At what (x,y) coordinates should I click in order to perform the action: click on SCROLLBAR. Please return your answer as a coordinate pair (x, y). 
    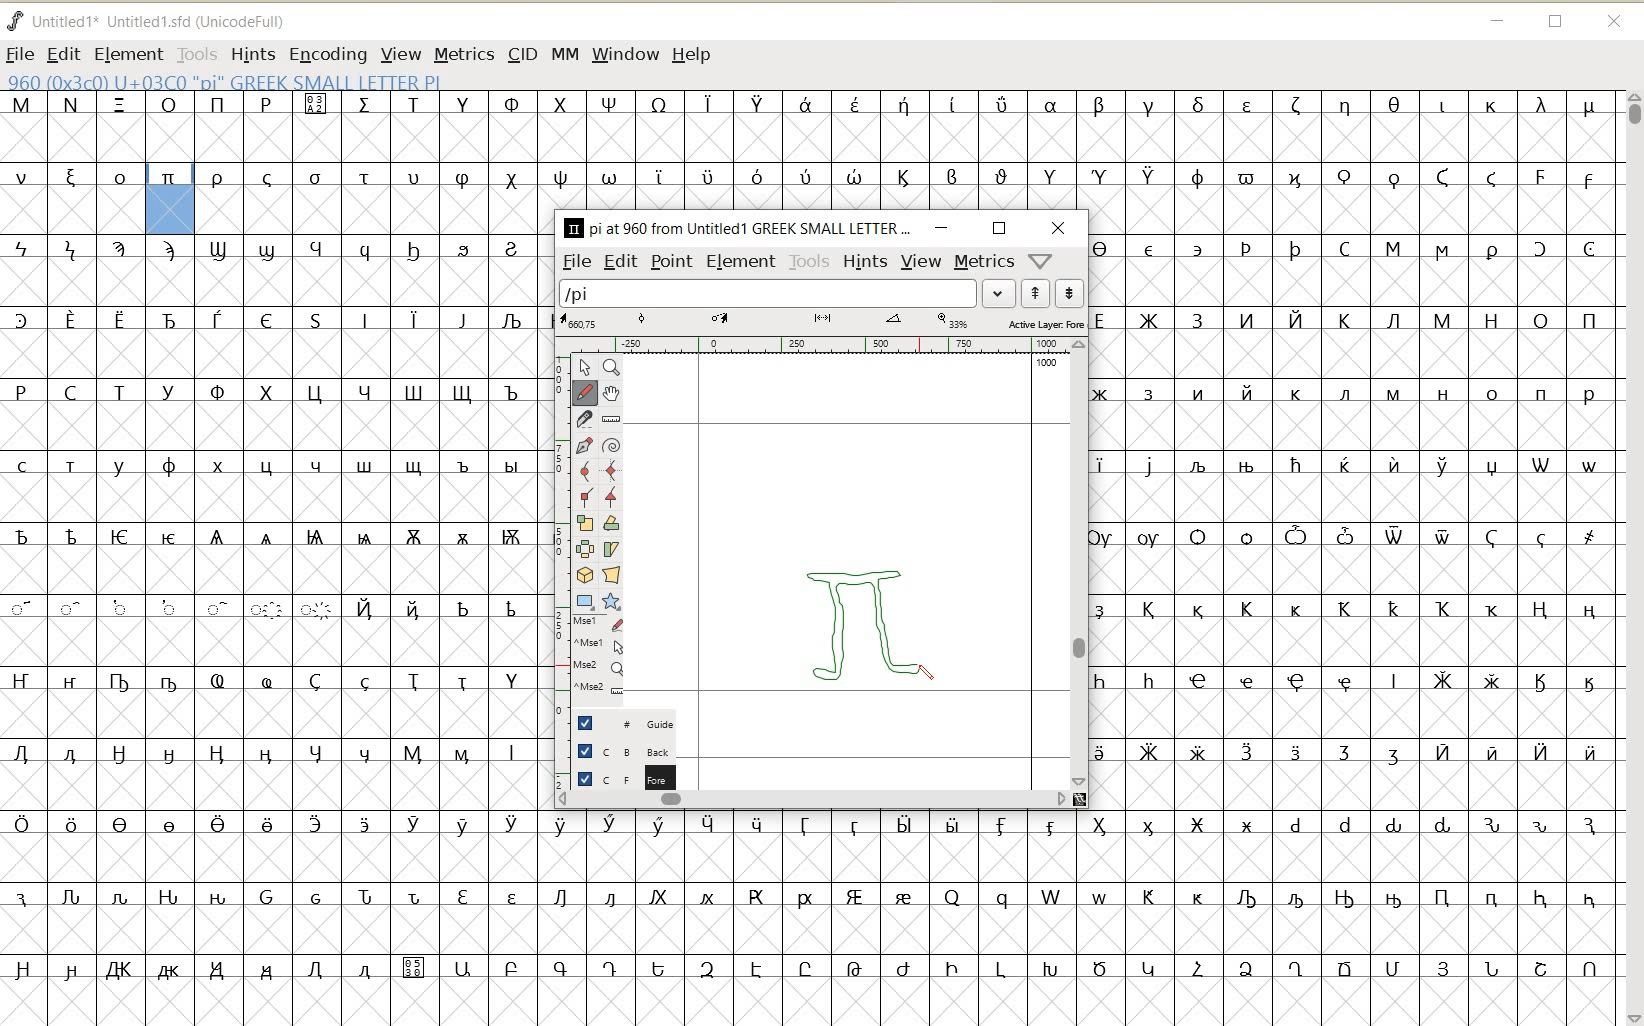
    Looking at the image, I should click on (1080, 564).